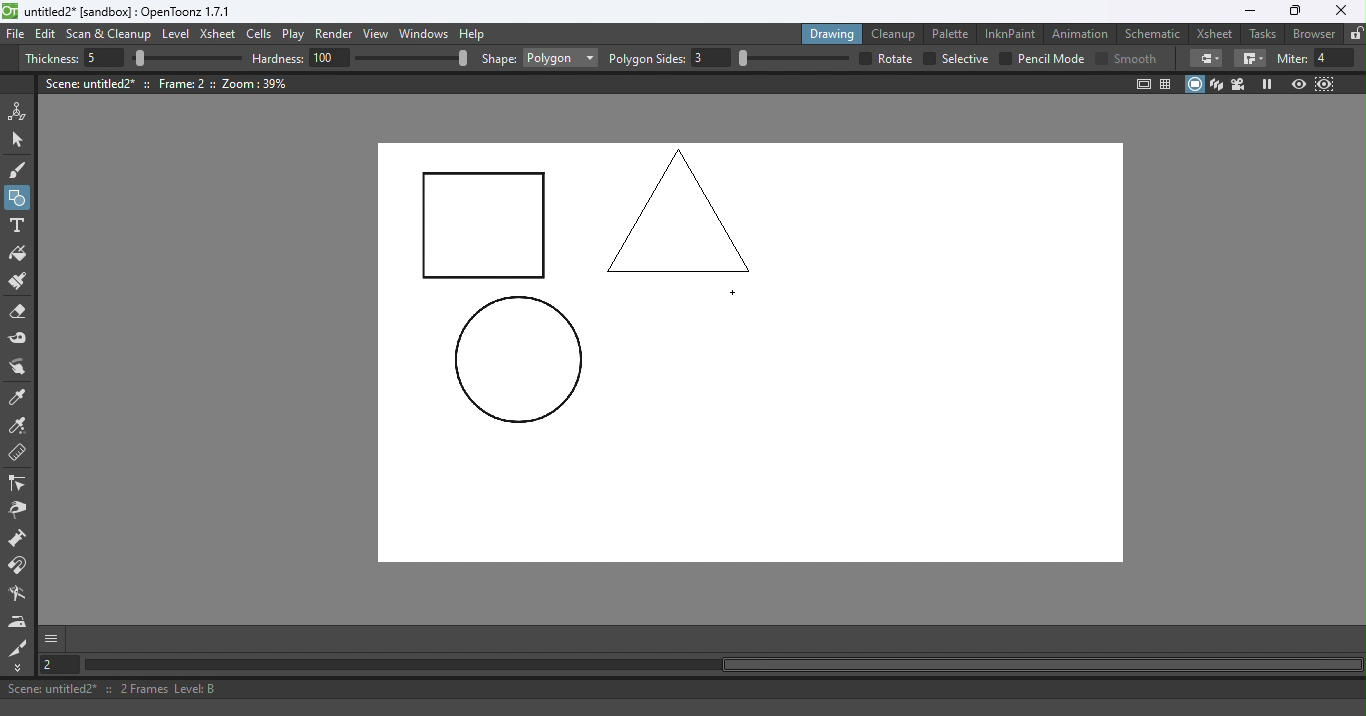 The height and width of the screenshot is (716, 1366). Describe the element at coordinates (19, 566) in the screenshot. I see `Magnet tool` at that location.